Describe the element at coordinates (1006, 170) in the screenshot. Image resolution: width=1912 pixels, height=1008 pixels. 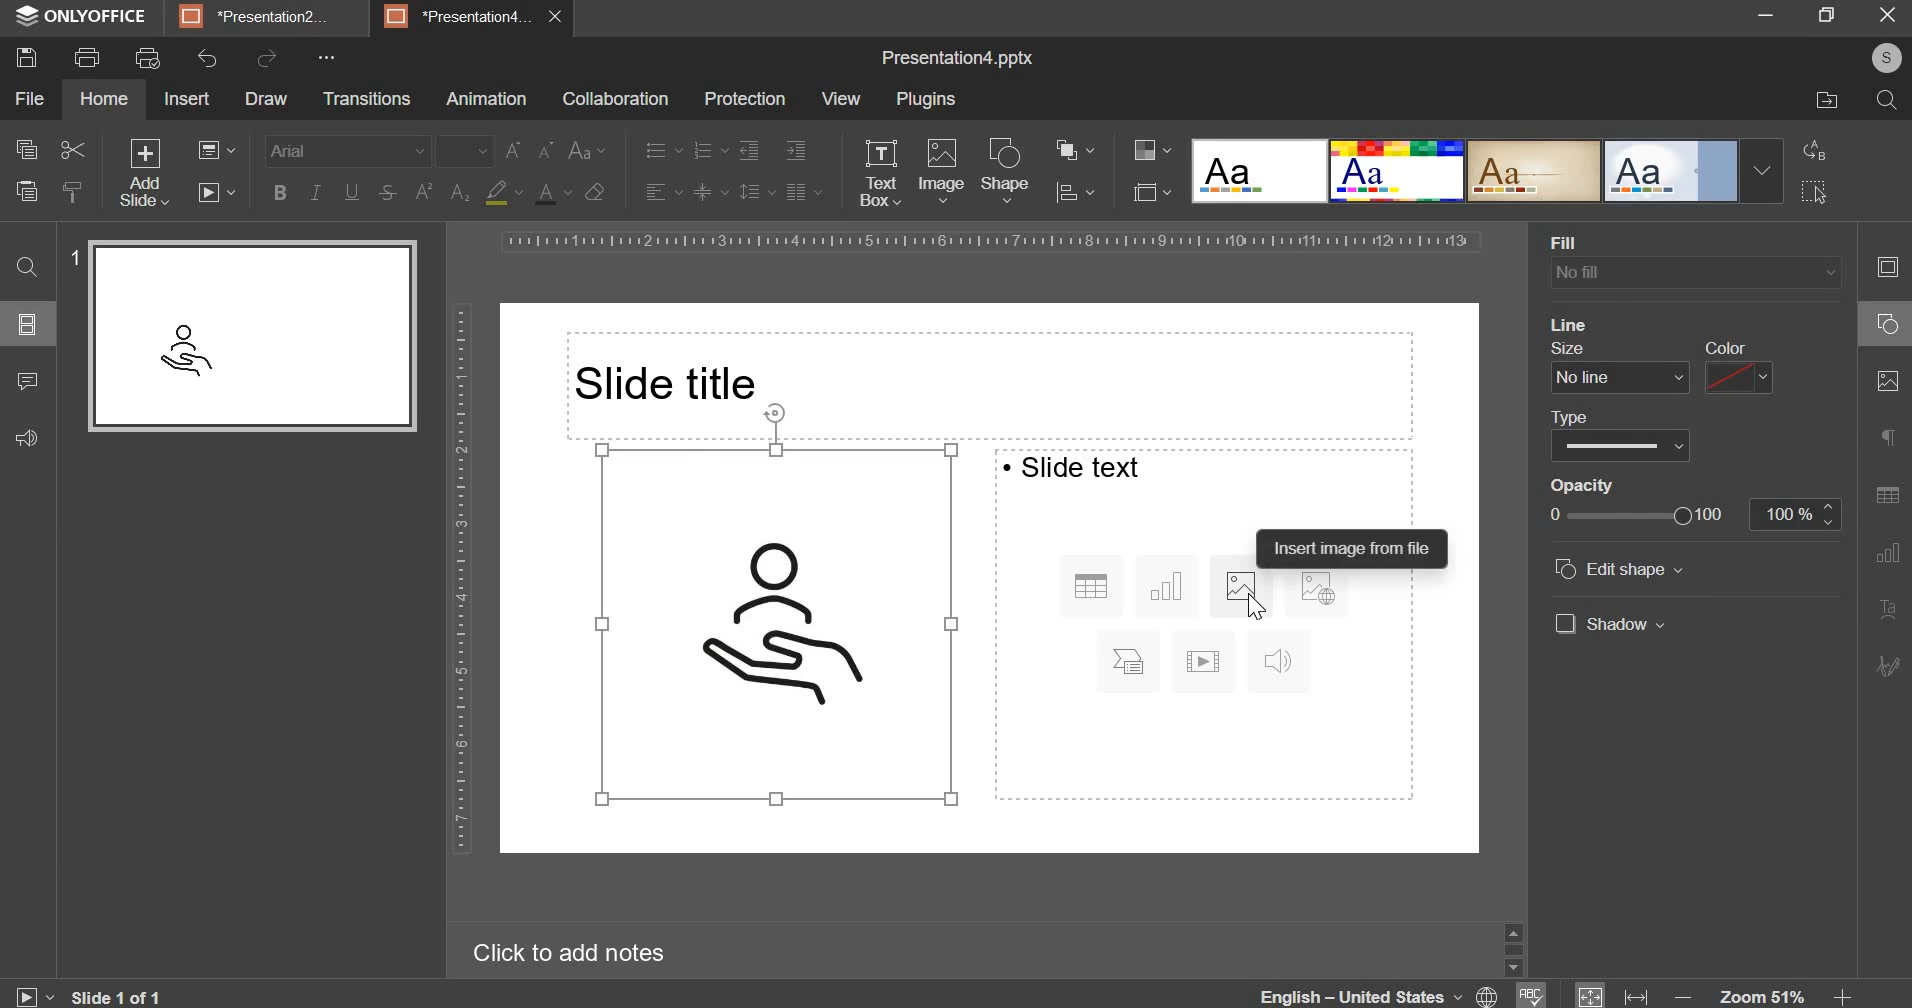
I see `shape` at that location.